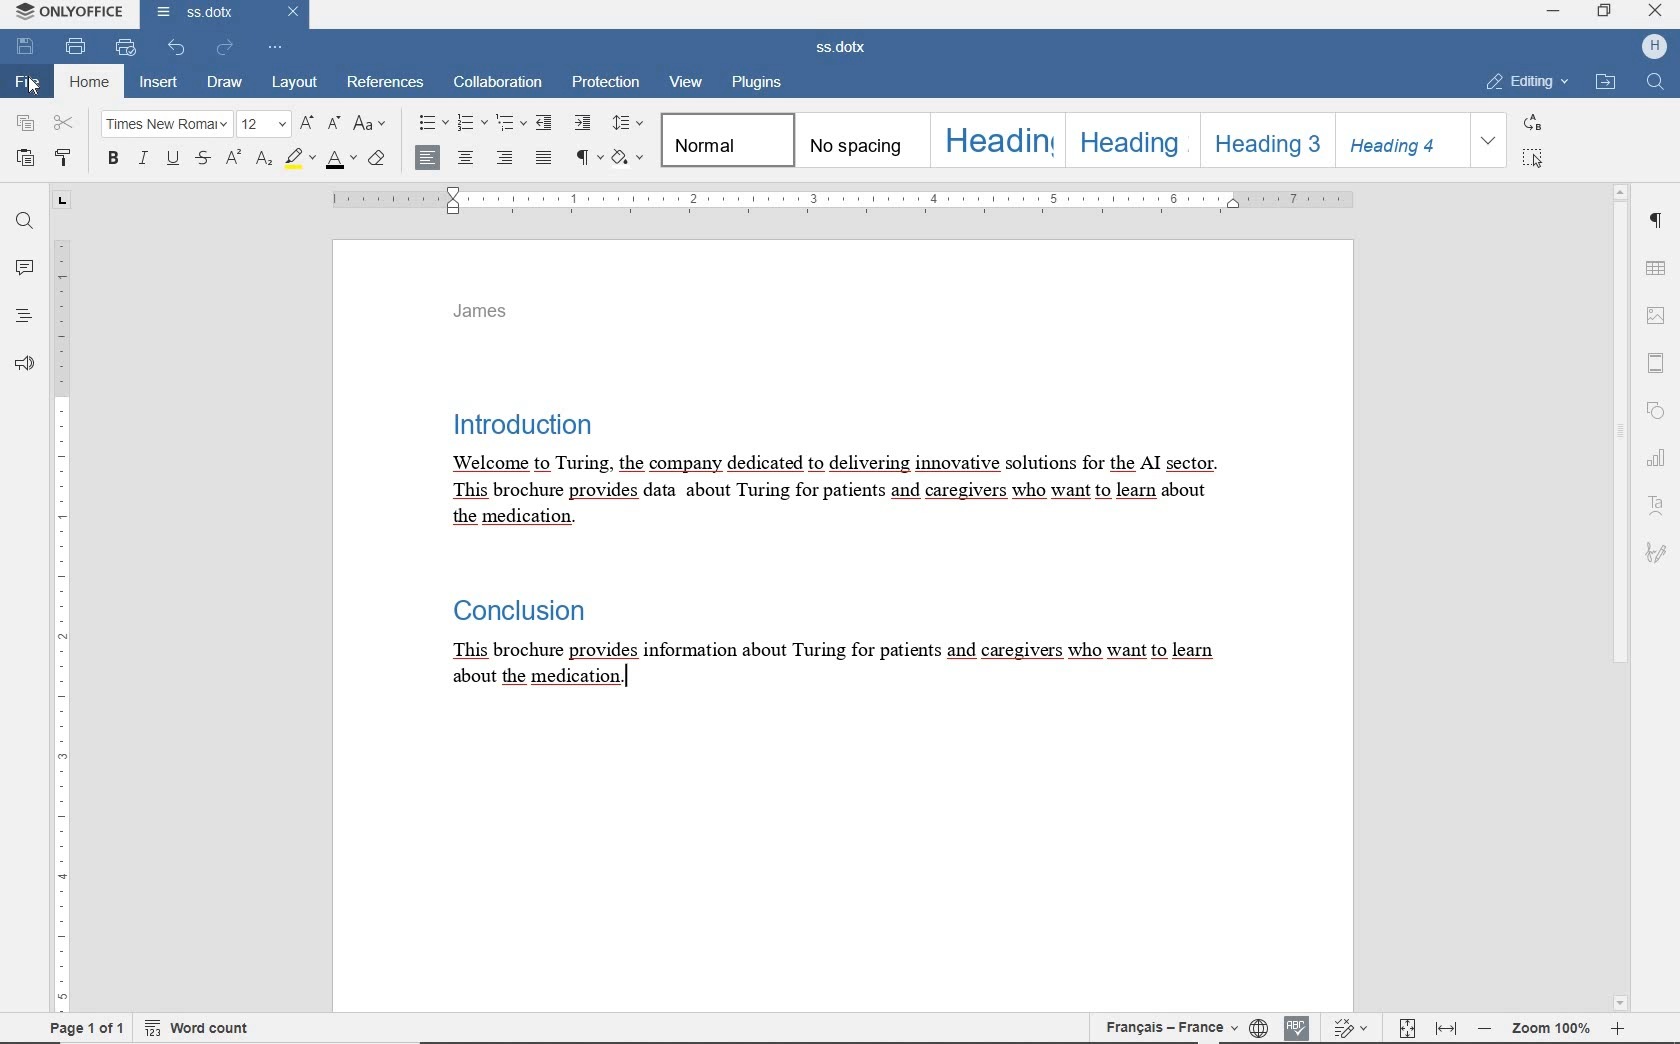 This screenshot has width=1680, height=1044. What do you see at coordinates (545, 124) in the screenshot?
I see `DECREASE INDENT` at bounding box center [545, 124].